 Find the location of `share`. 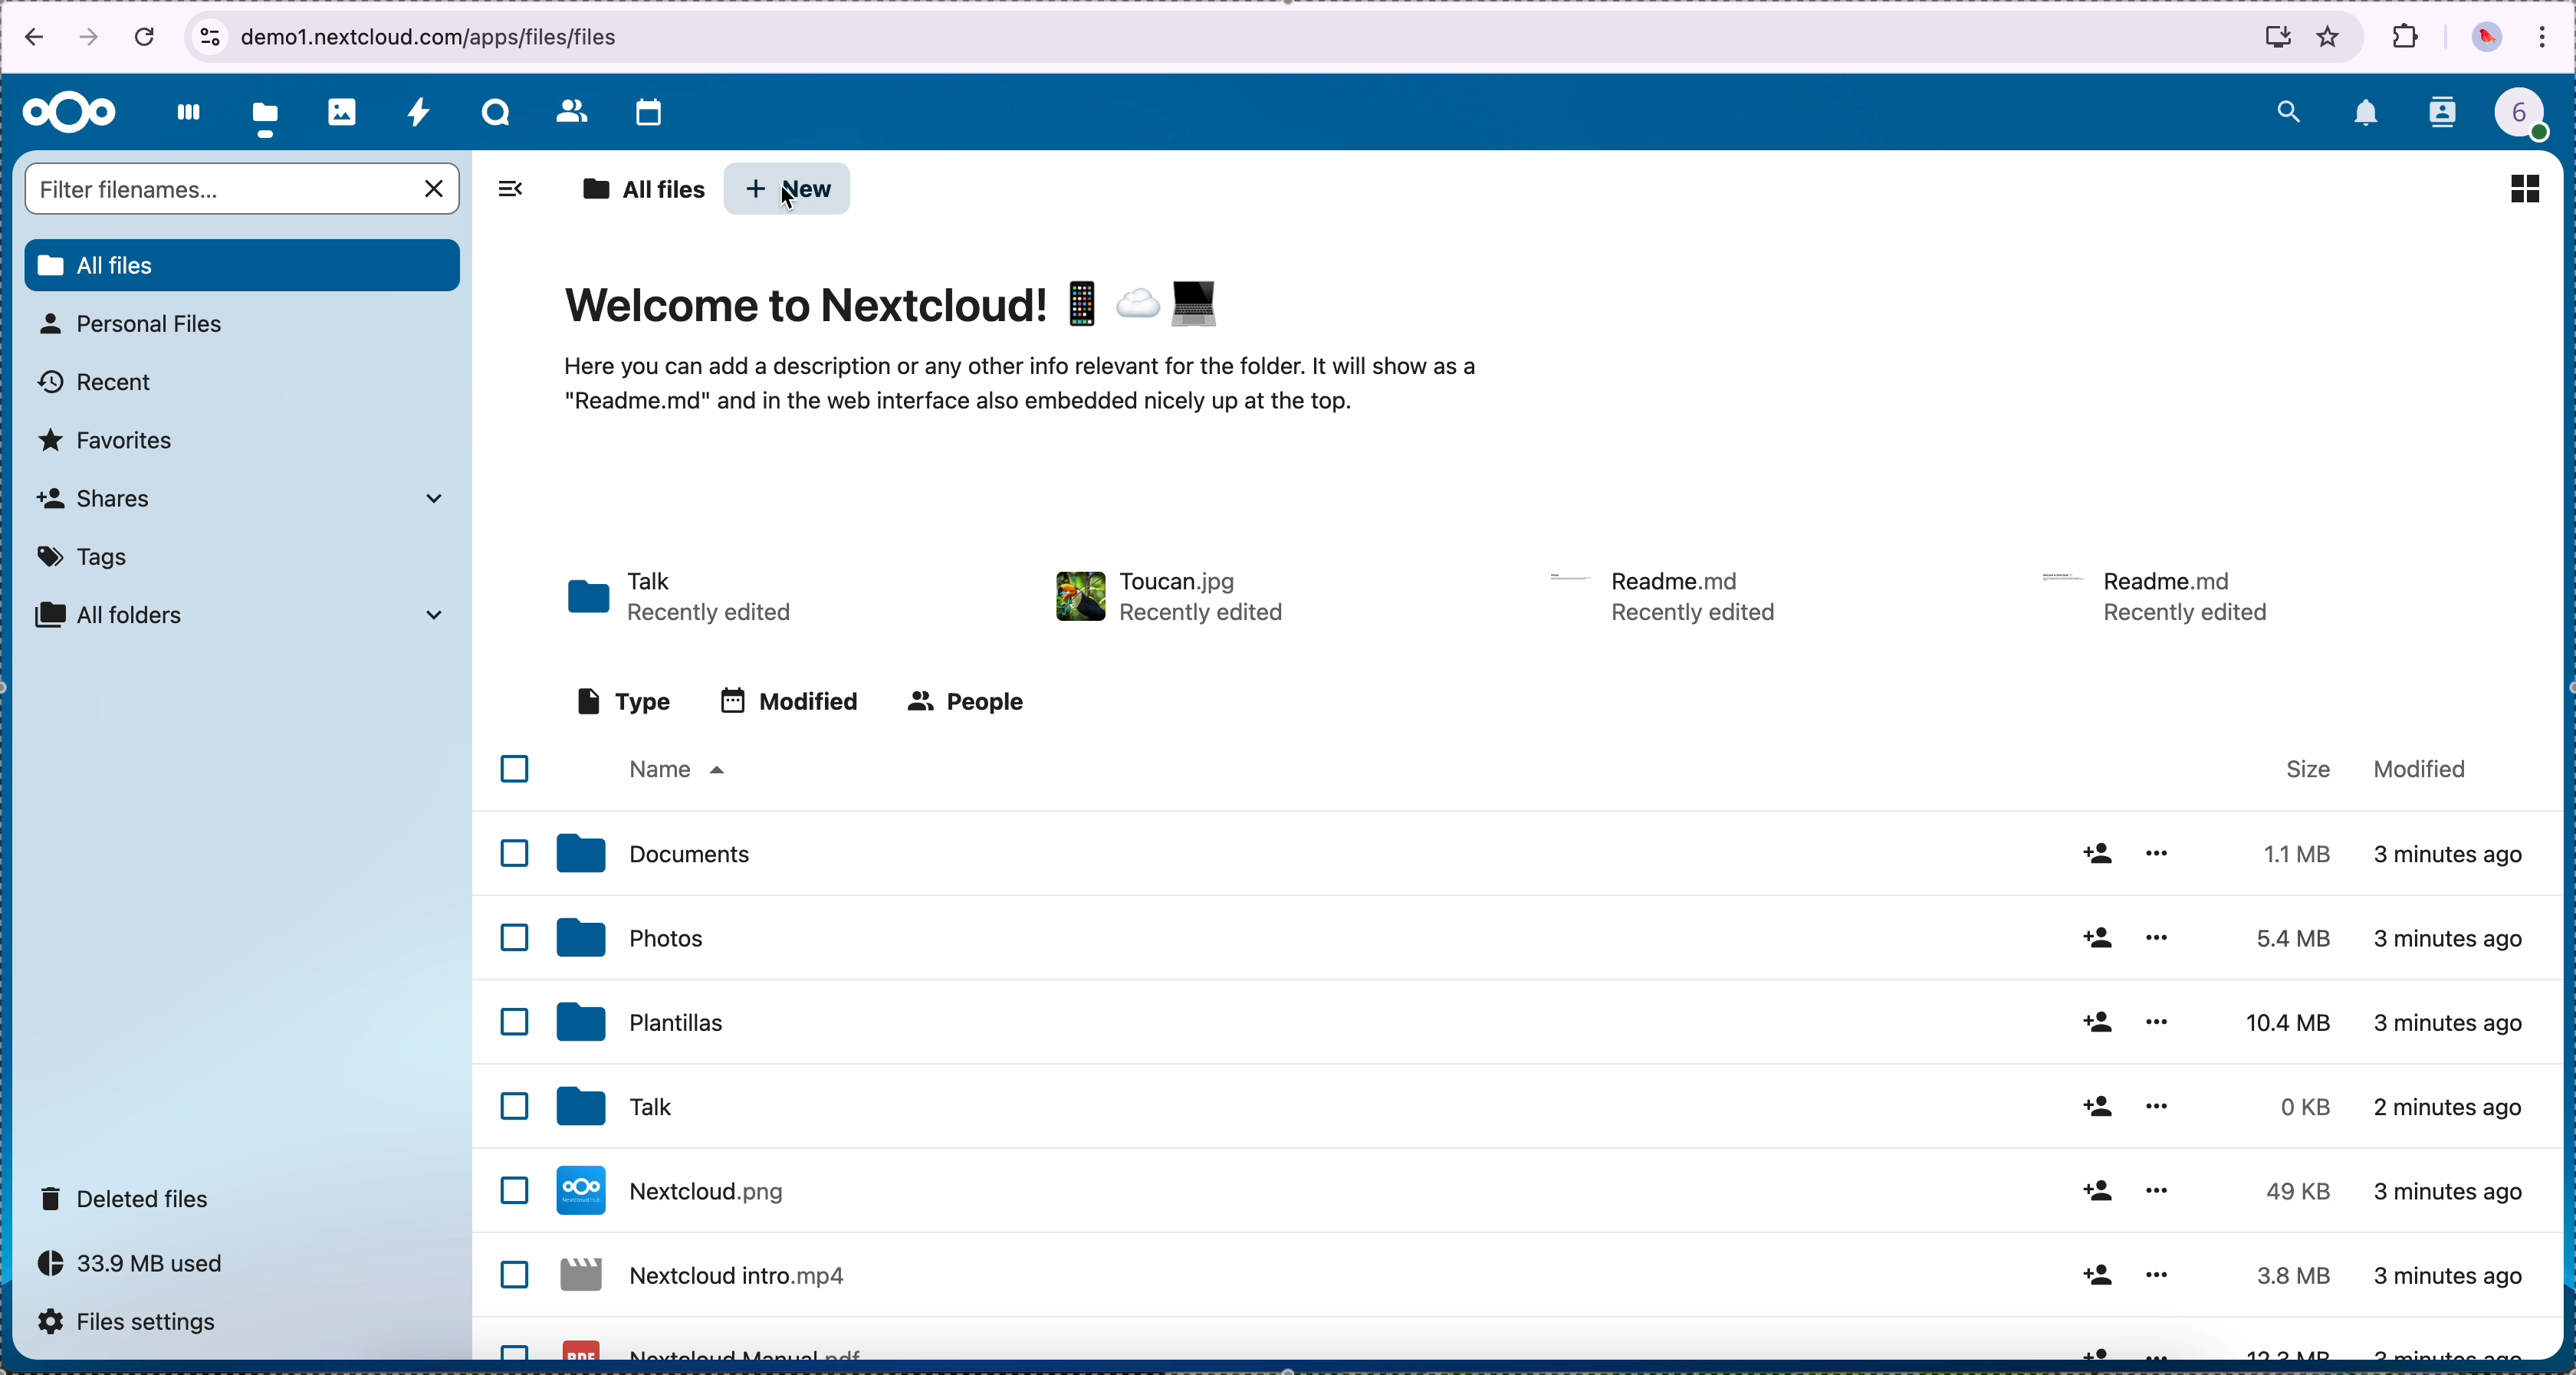

share is located at coordinates (2094, 936).